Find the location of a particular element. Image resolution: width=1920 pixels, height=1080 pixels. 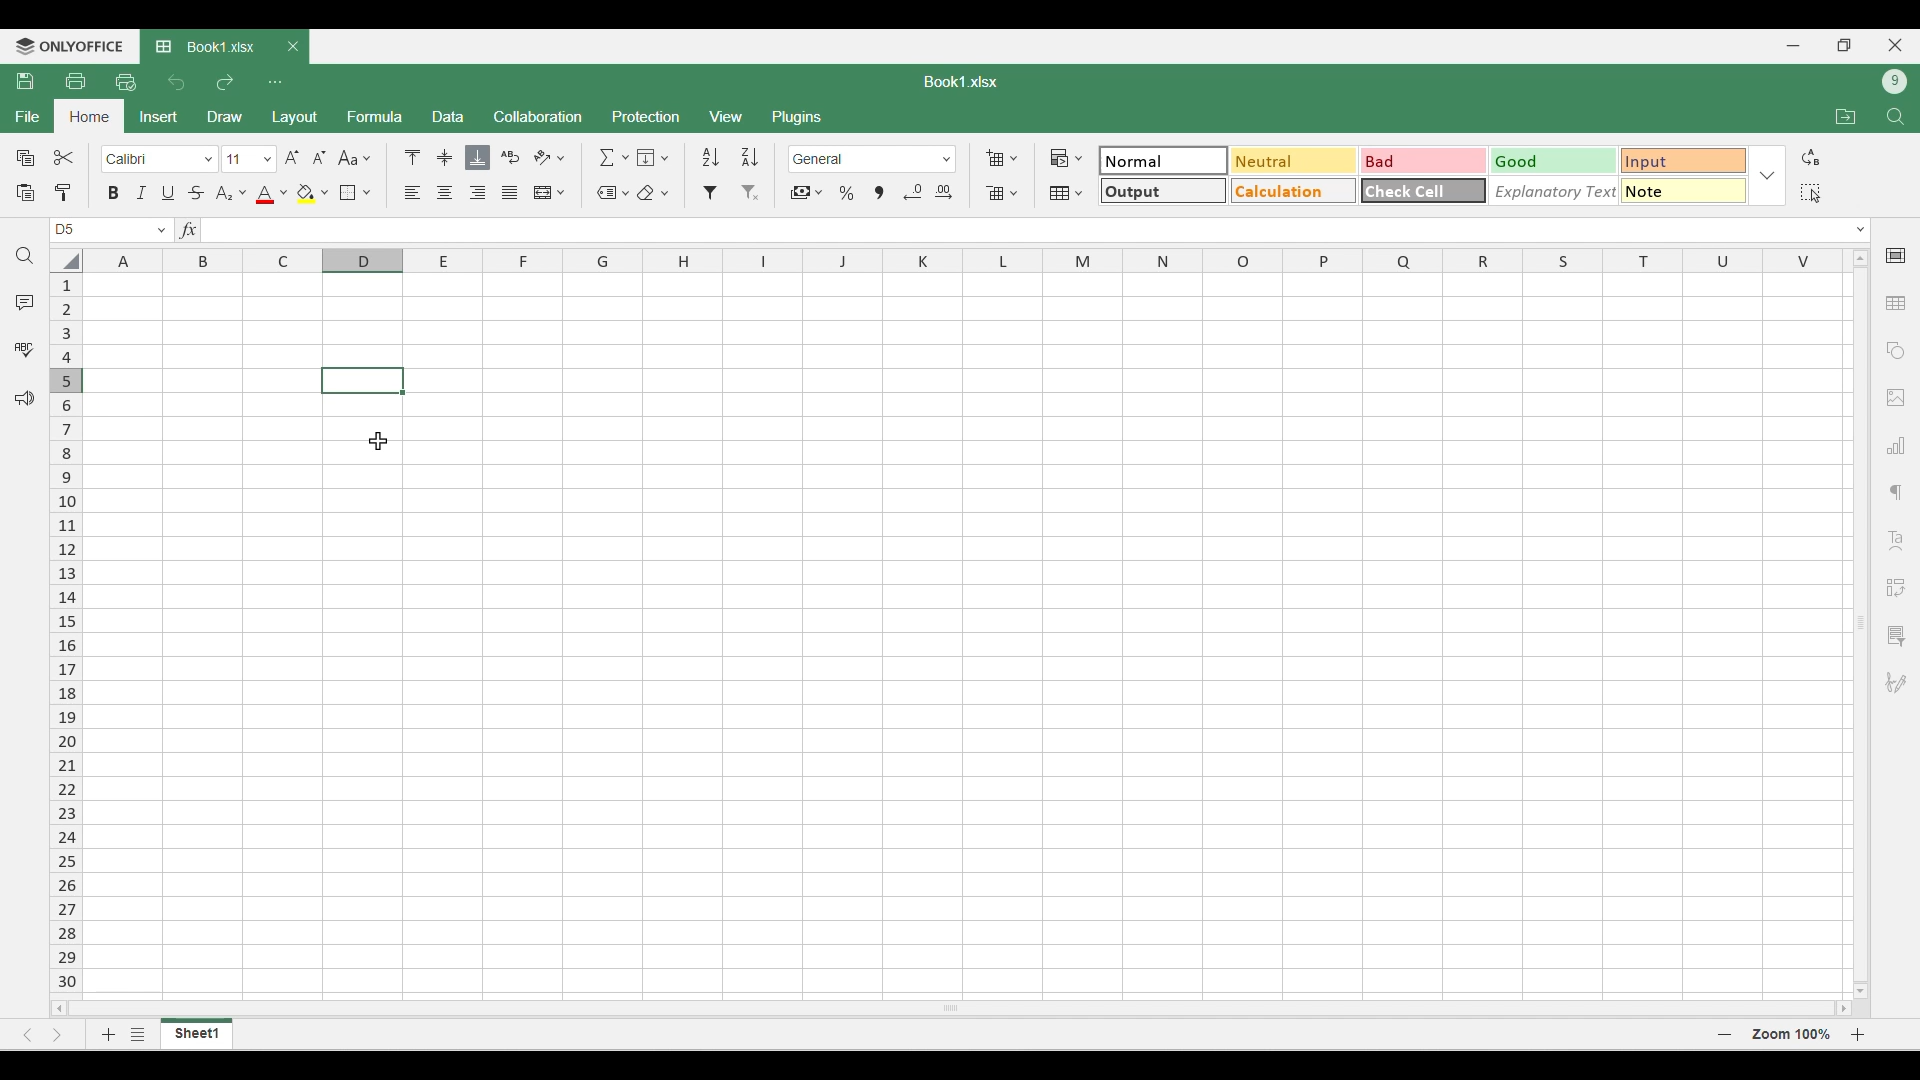

Strike through  is located at coordinates (197, 192).